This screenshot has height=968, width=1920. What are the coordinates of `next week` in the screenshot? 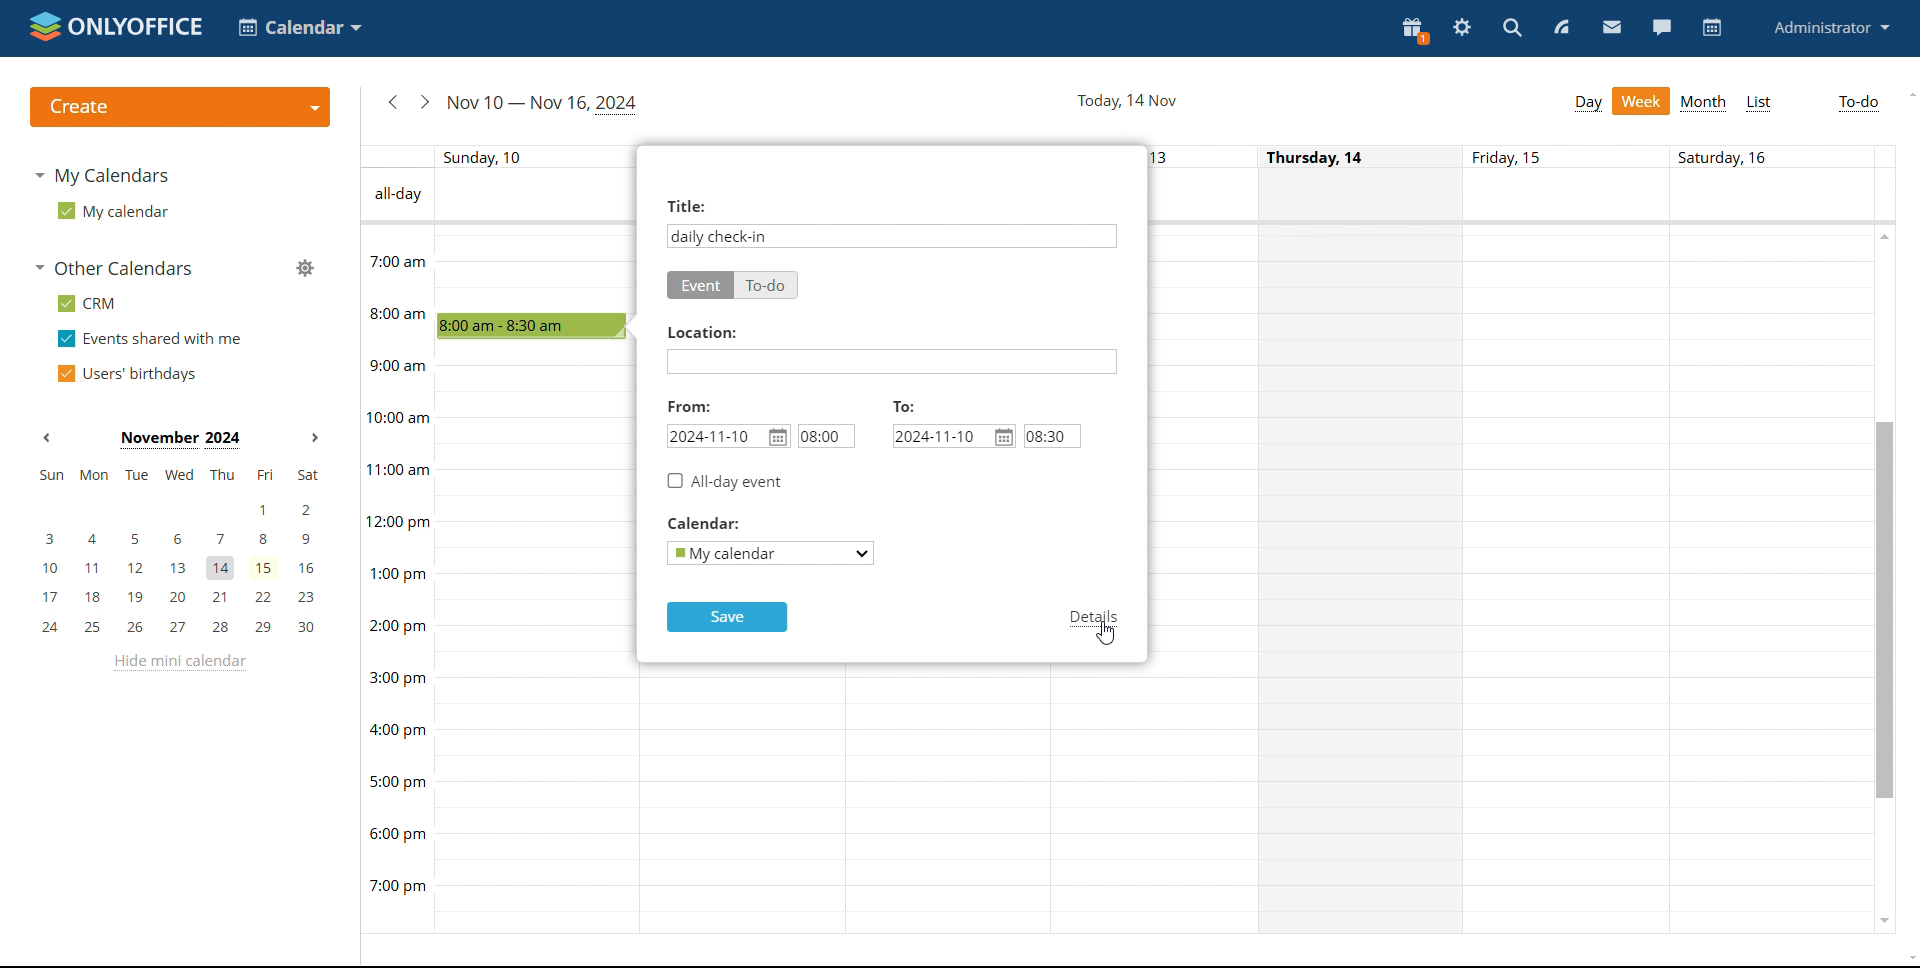 It's located at (422, 102).